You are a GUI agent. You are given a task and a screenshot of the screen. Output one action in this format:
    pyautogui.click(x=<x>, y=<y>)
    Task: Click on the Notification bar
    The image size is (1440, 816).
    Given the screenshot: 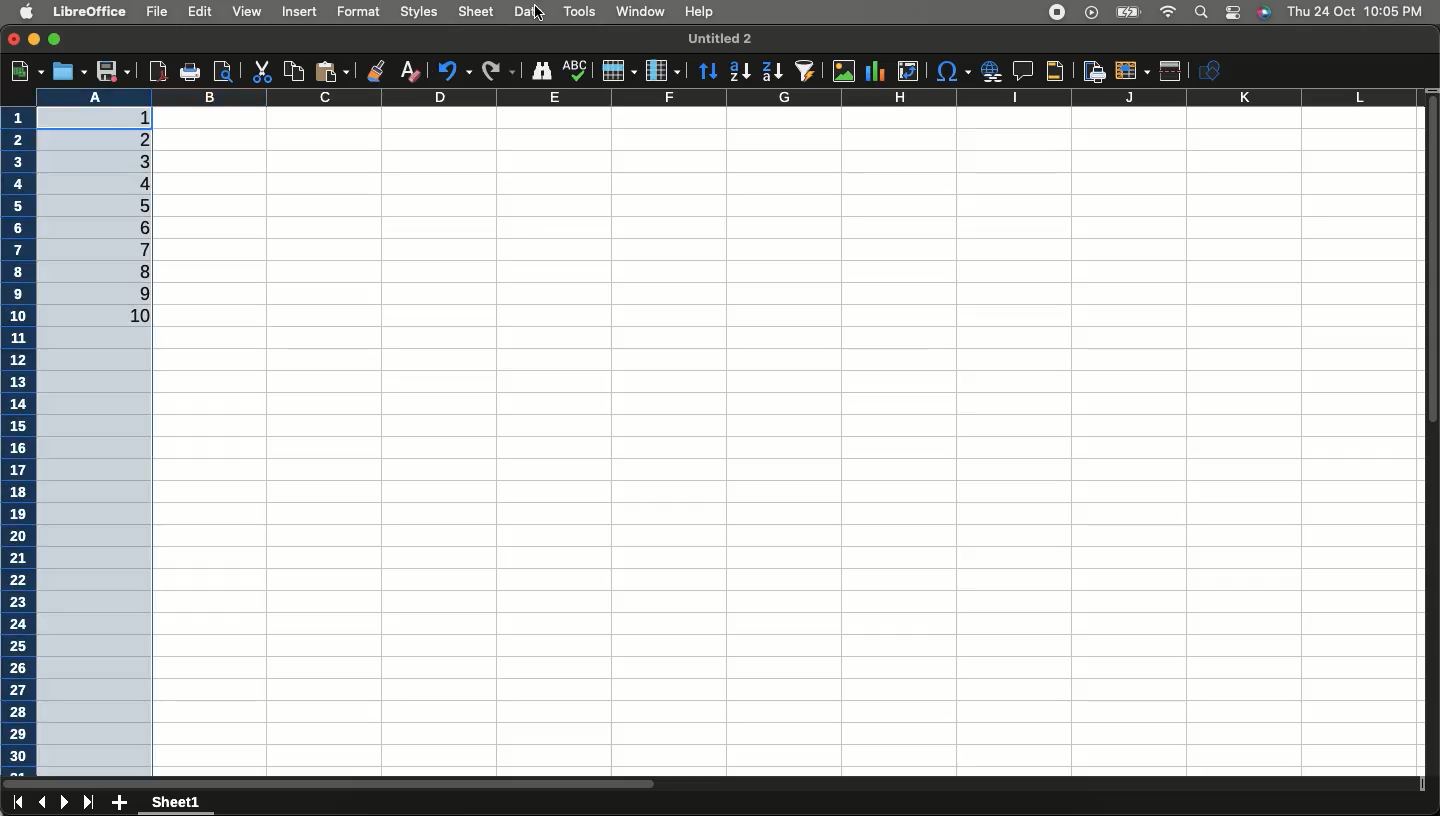 What is the action you would take?
    pyautogui.click(x=1232, y=14)
    